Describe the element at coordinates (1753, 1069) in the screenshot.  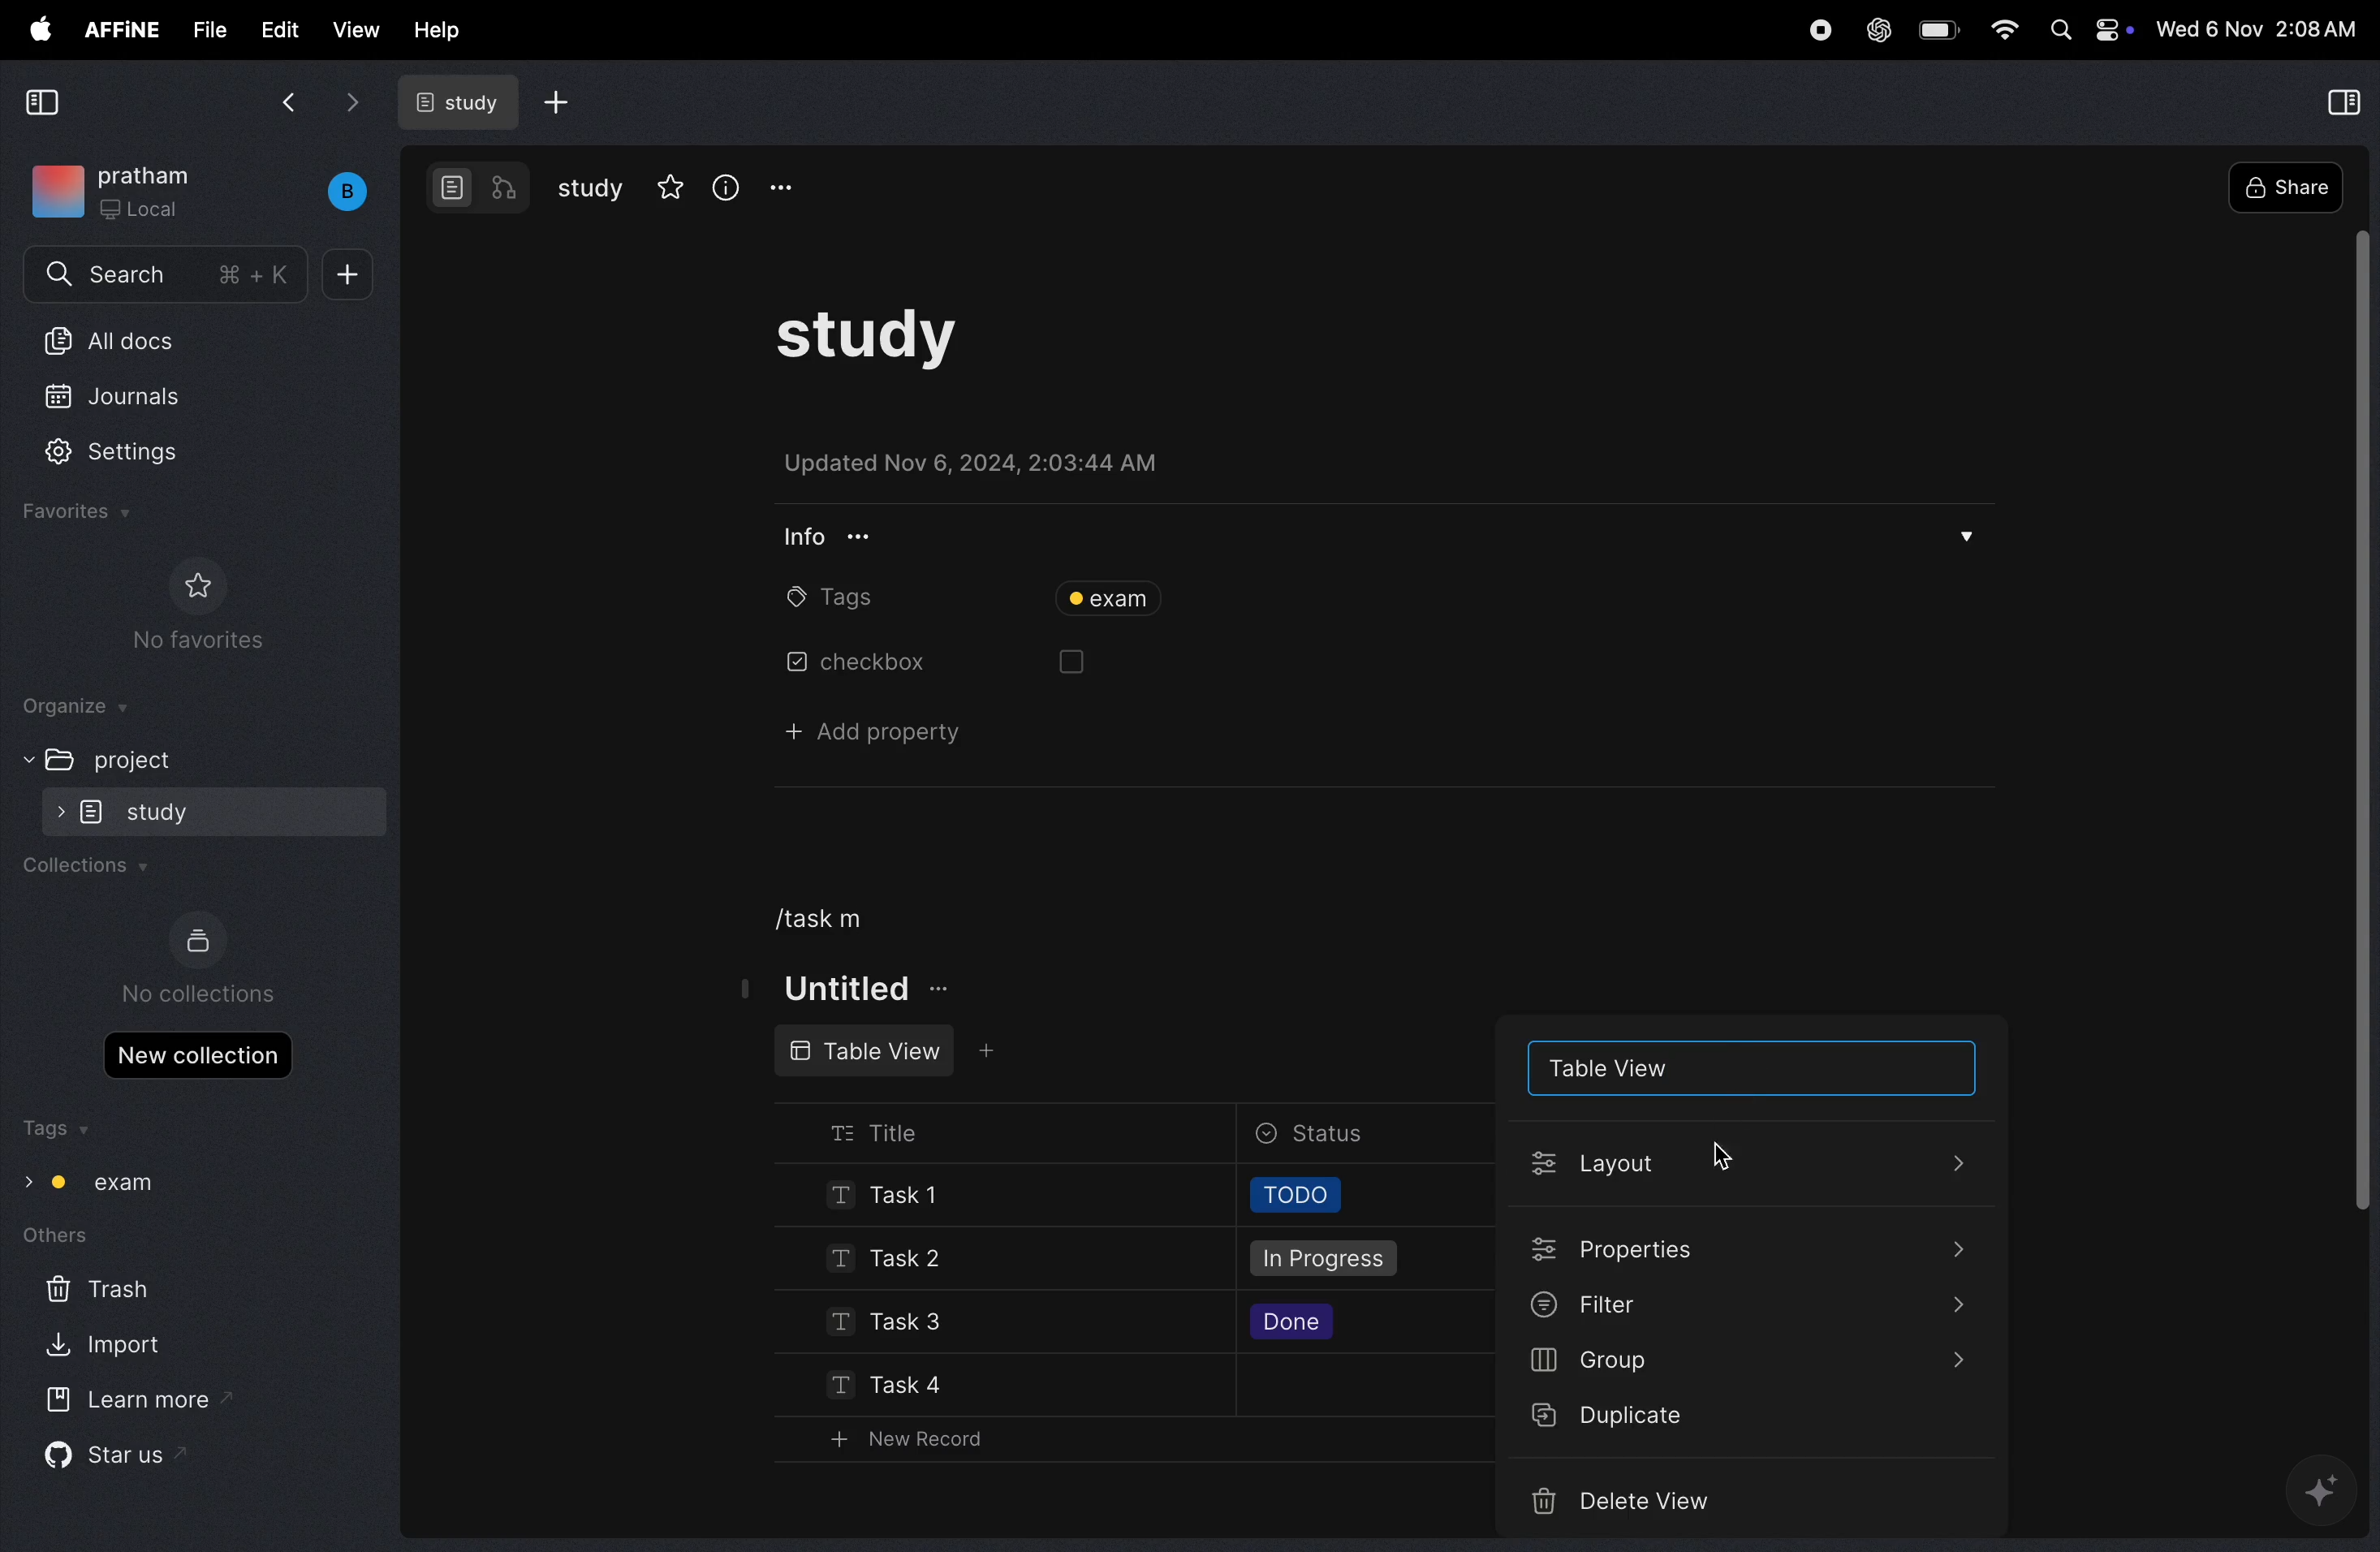
I see `table` at that location.